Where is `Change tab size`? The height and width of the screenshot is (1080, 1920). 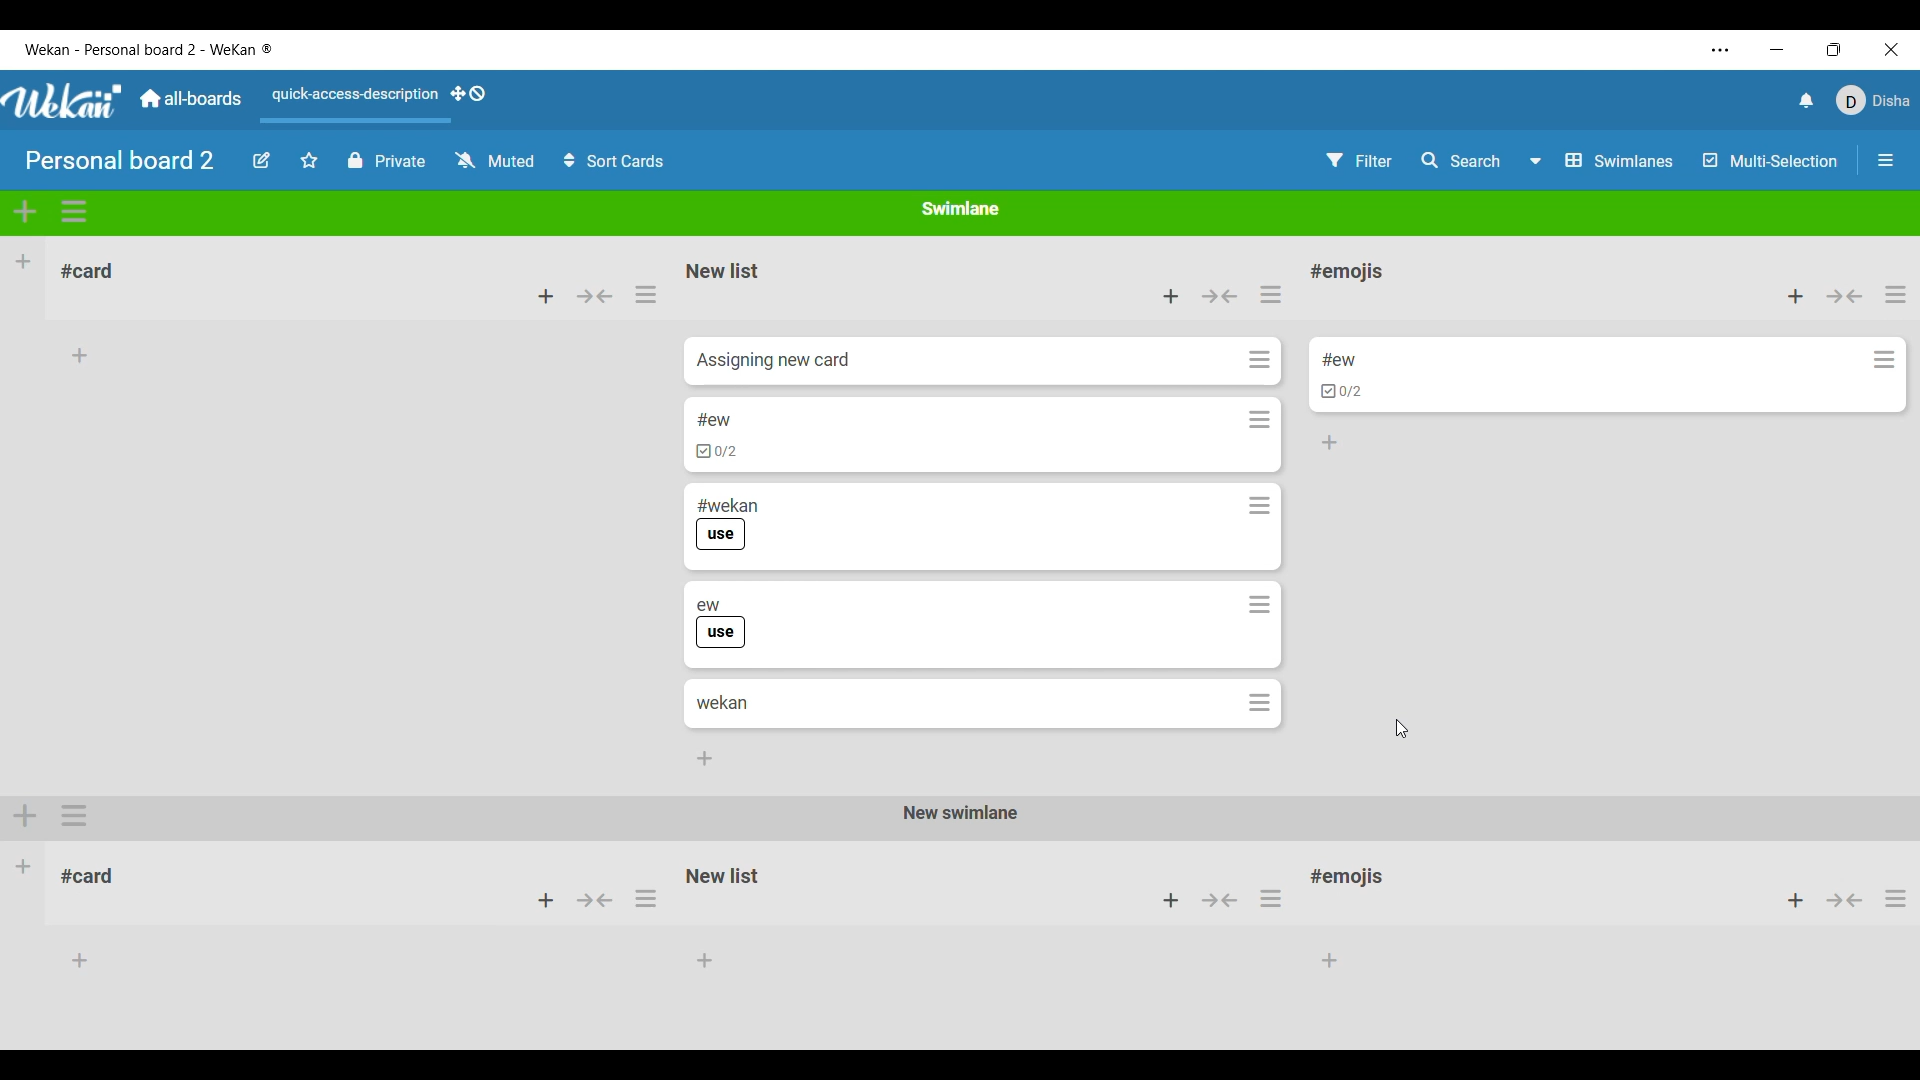 Change tab size is located at coordinates (1834, 49).